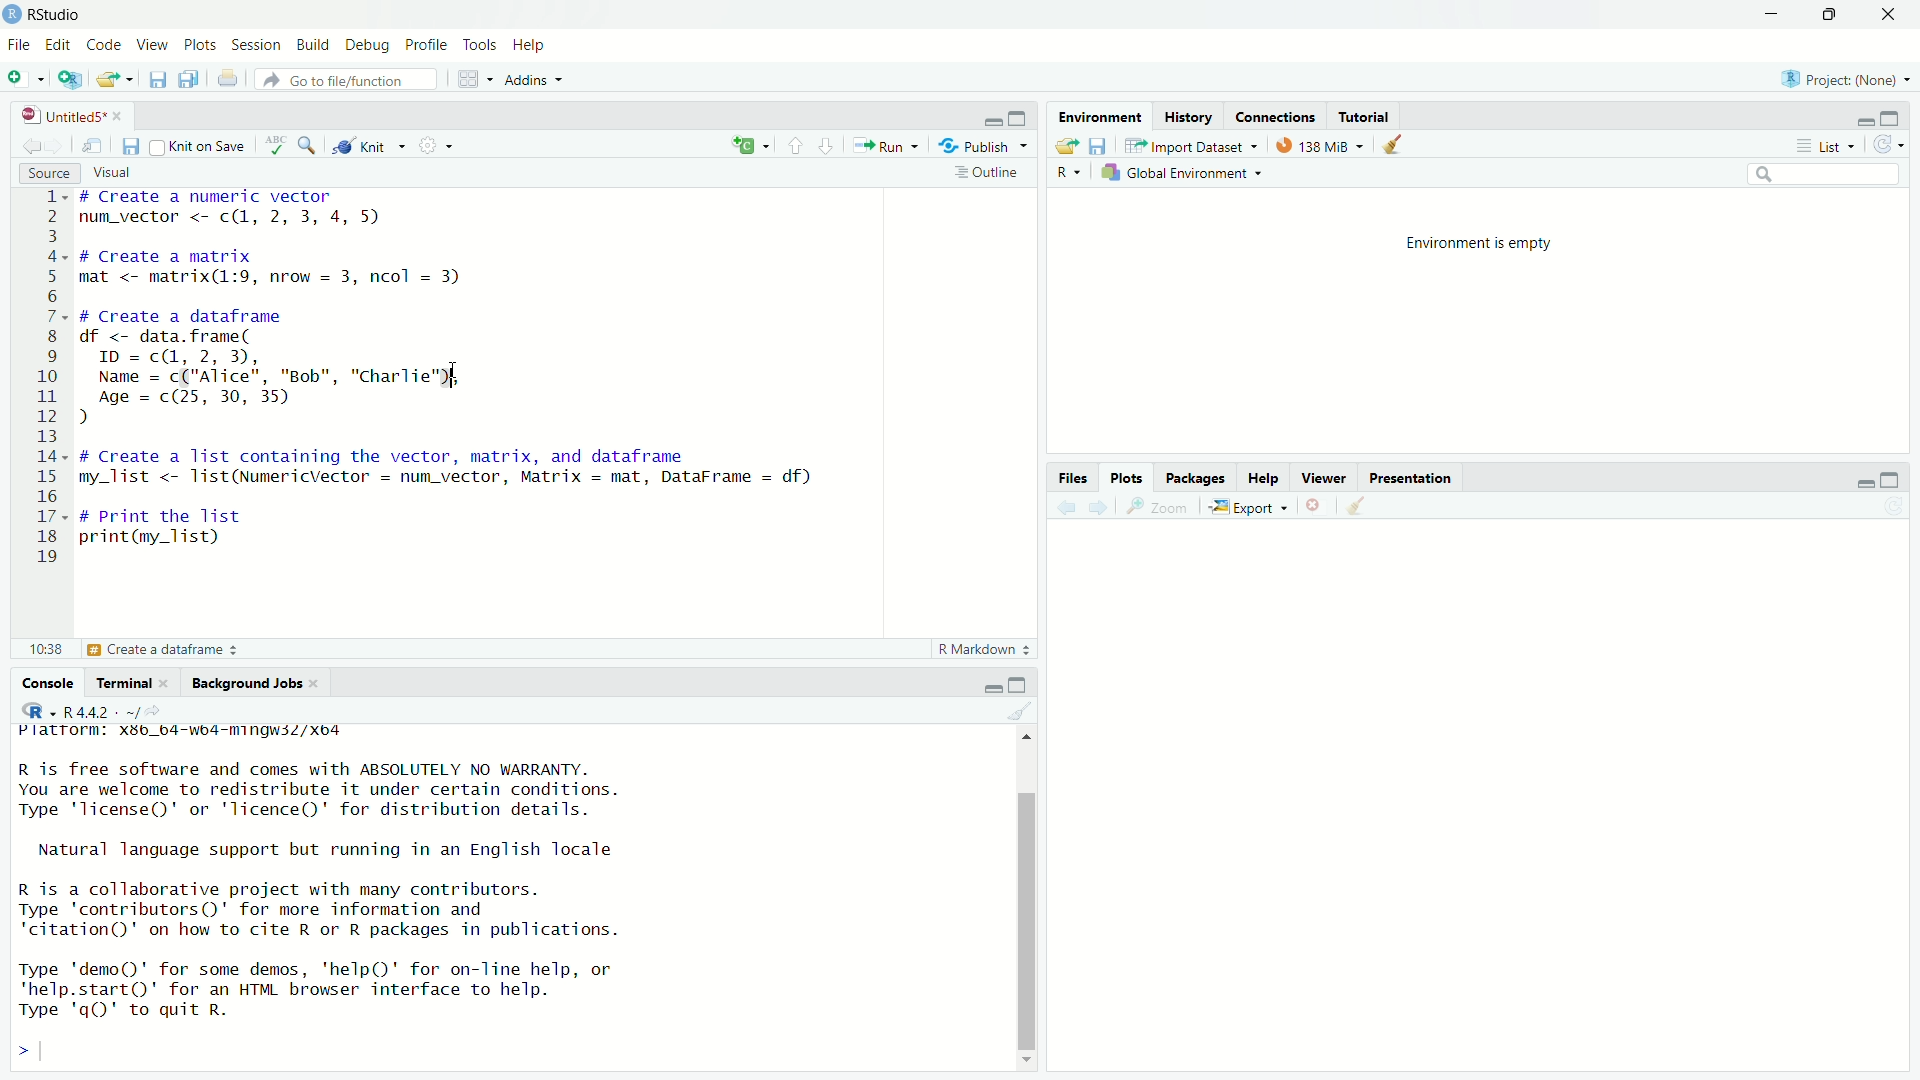 Image resolution: width=1920 pixels, height=1080 pixels. What do you see at coordinates (1397, 146) in the screenshot?
I see `clear` at bounding box center [1397, 146].